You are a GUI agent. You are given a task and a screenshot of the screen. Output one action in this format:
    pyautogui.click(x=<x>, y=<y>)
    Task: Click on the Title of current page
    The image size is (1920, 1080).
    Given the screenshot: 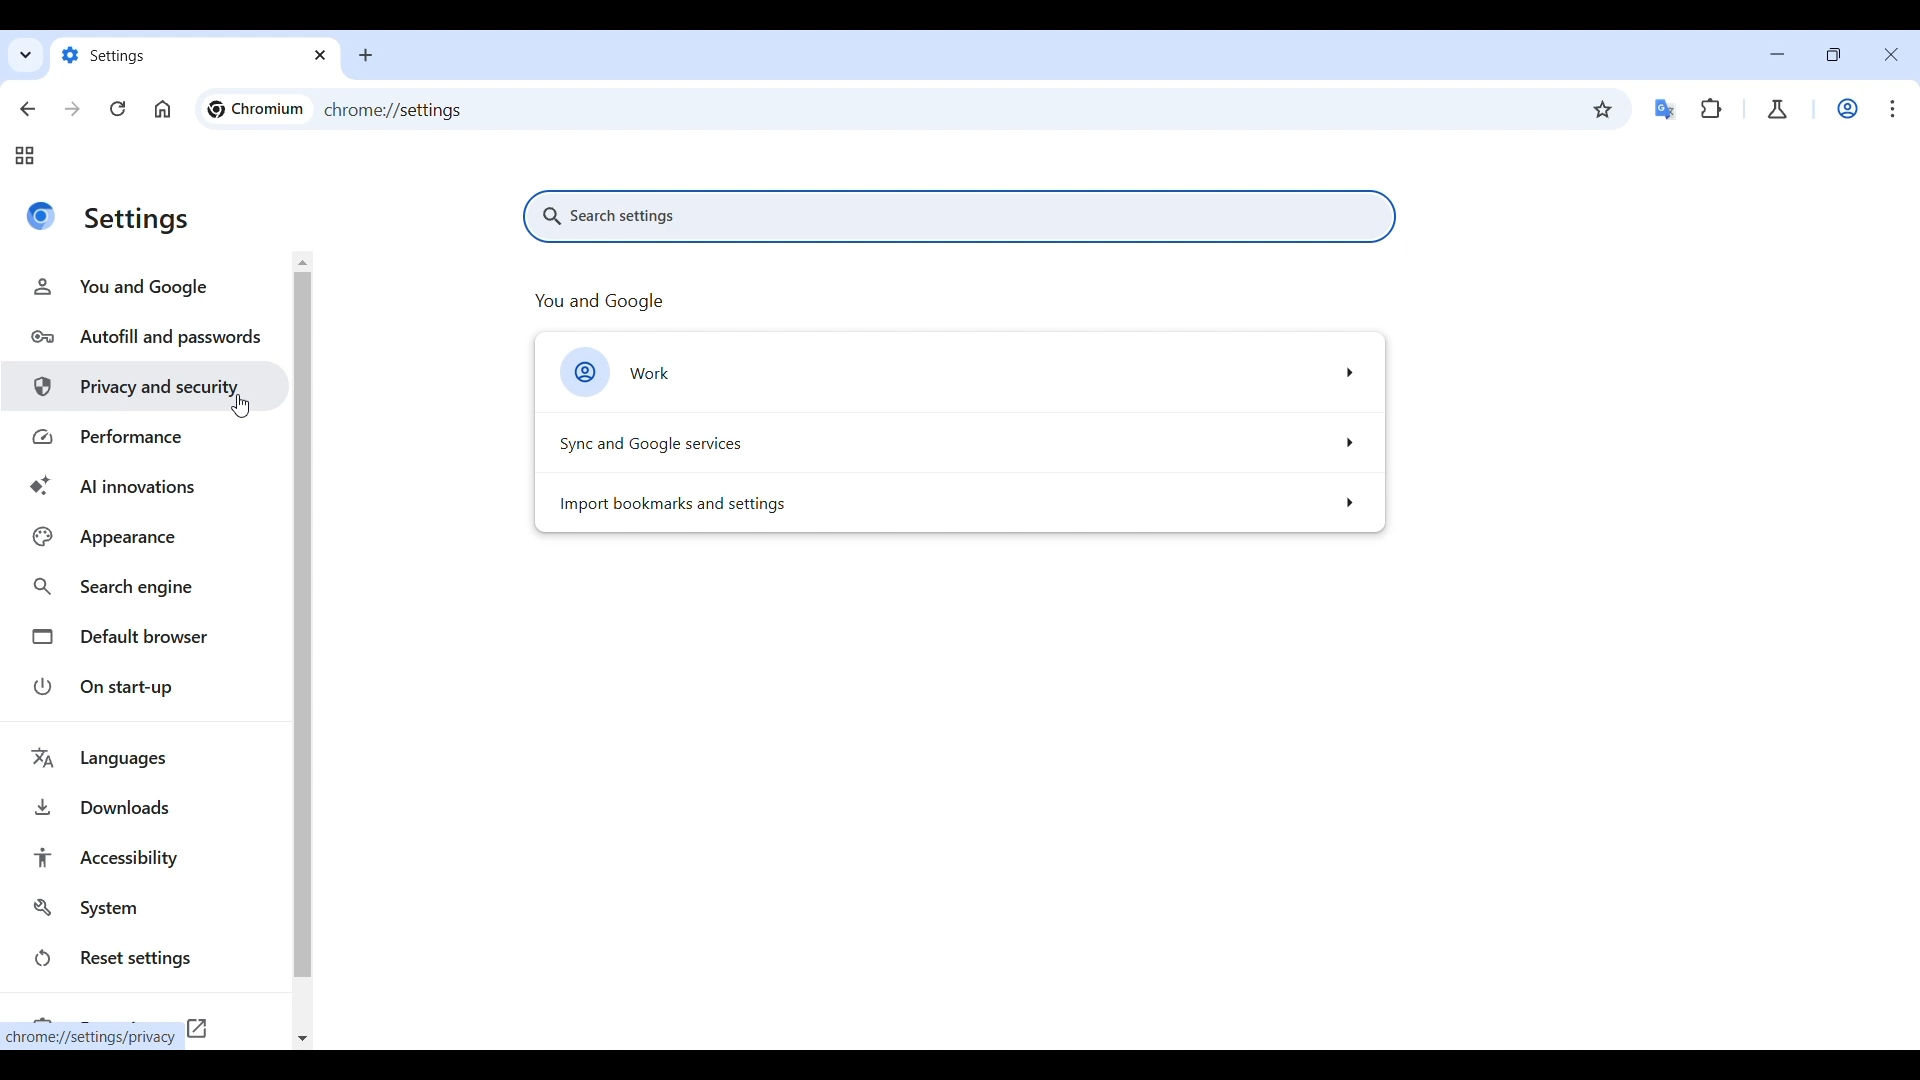 What is the action you would take?
    pyautogui.click(x=136, y=221)
    